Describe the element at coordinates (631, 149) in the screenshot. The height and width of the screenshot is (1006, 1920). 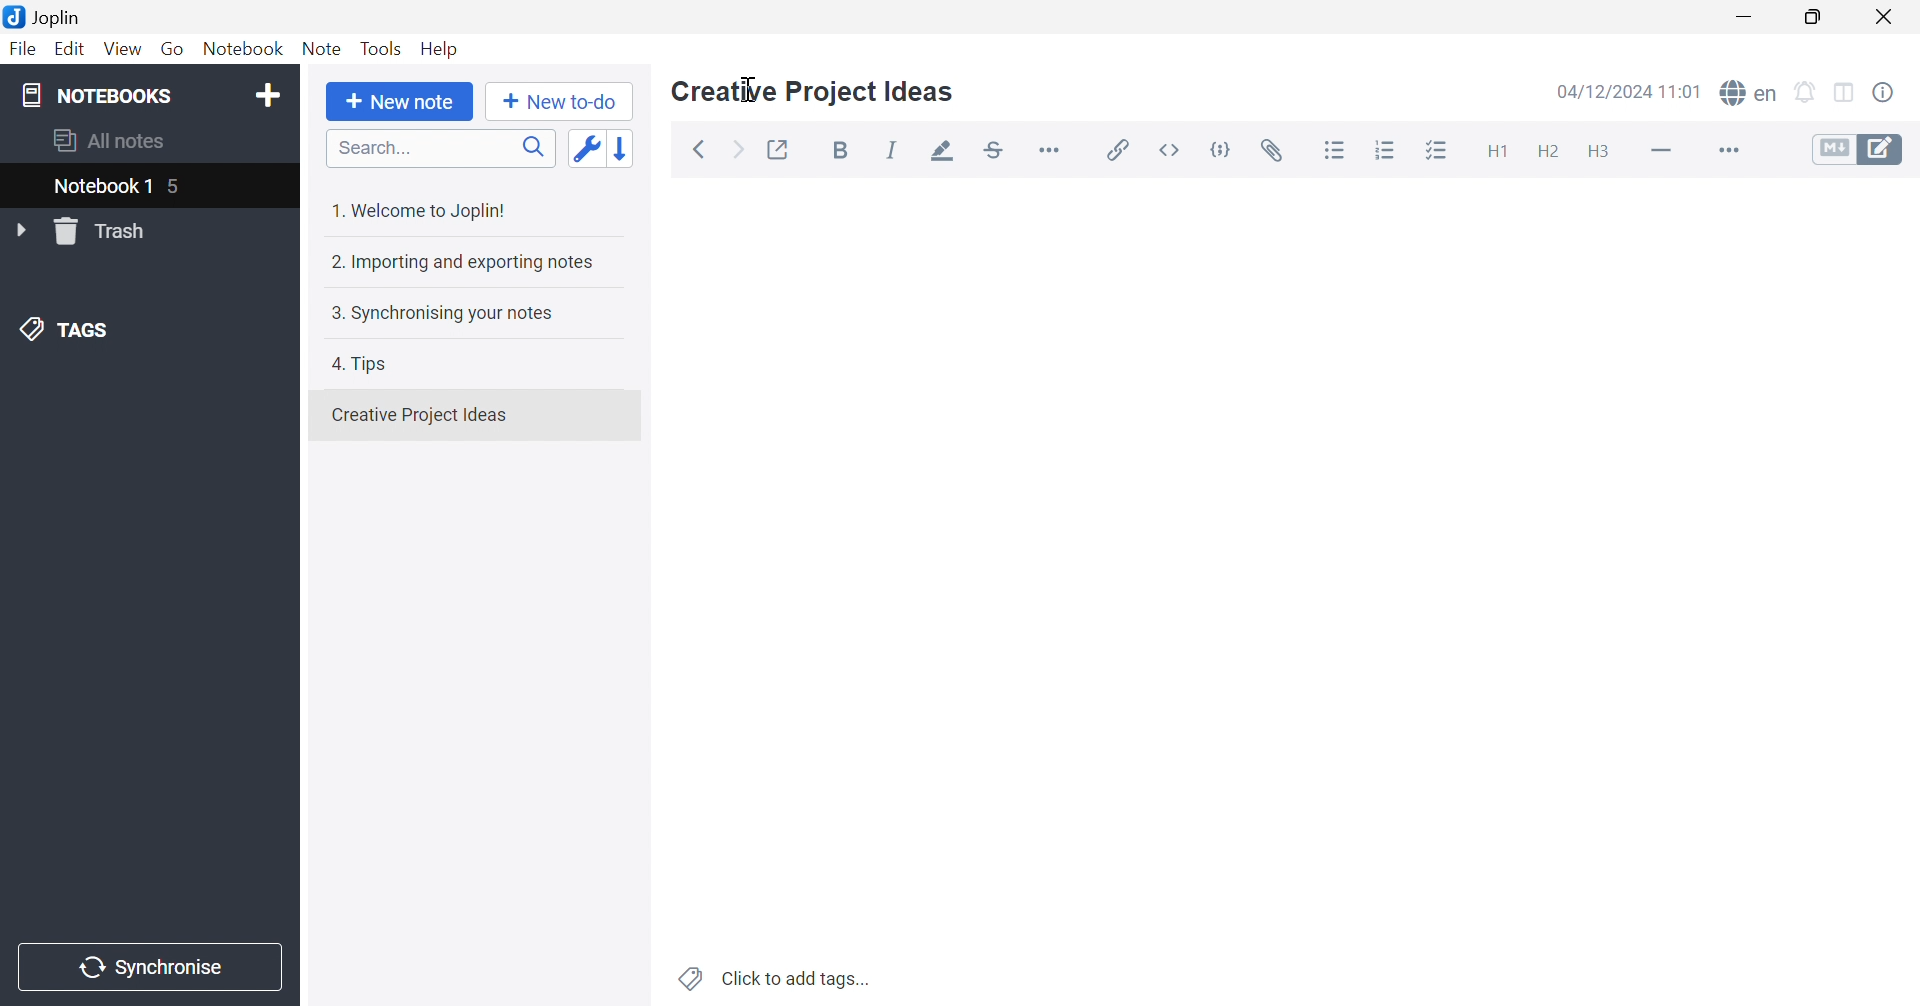
I see `Reverse sort order` at that location.